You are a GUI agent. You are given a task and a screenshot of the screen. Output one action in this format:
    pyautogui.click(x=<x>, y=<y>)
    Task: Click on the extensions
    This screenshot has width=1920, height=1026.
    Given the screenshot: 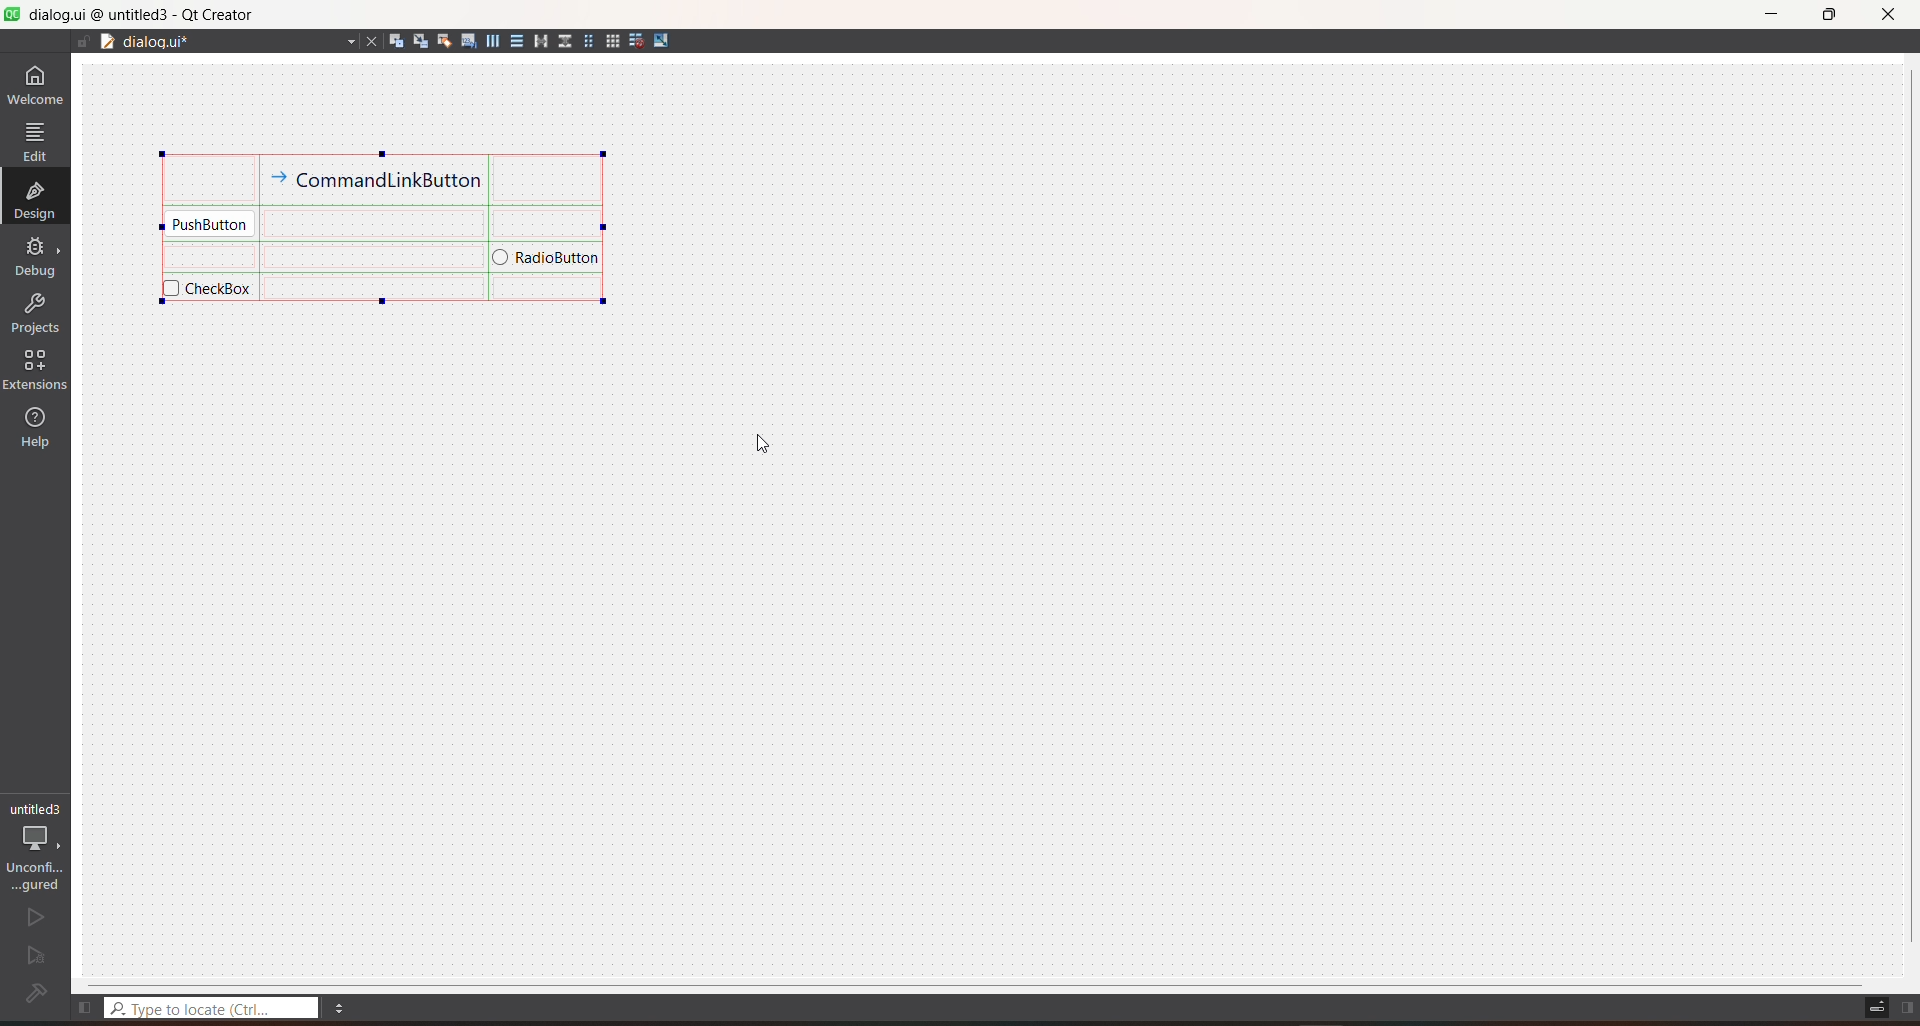 What is the action you would take?
    pyautogui.click(x=35, y=370)
    